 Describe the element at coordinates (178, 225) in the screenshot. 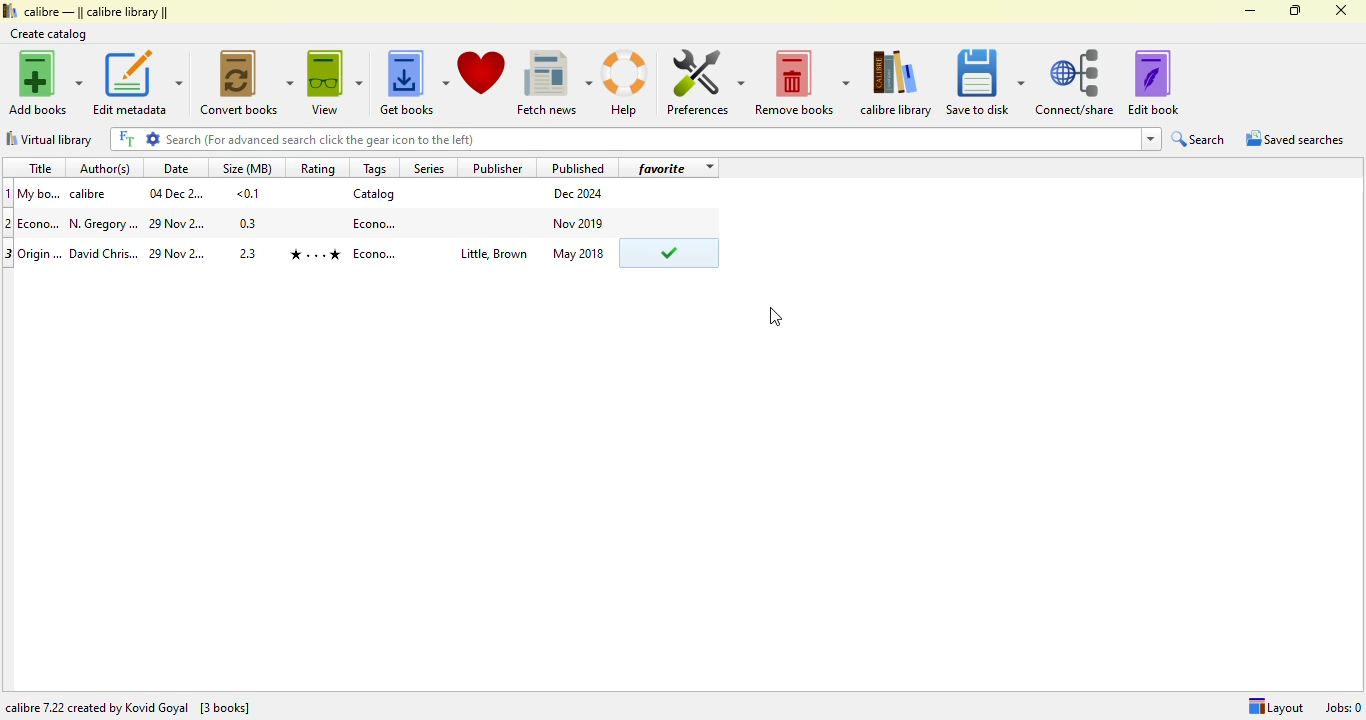

I see `date` at that location.